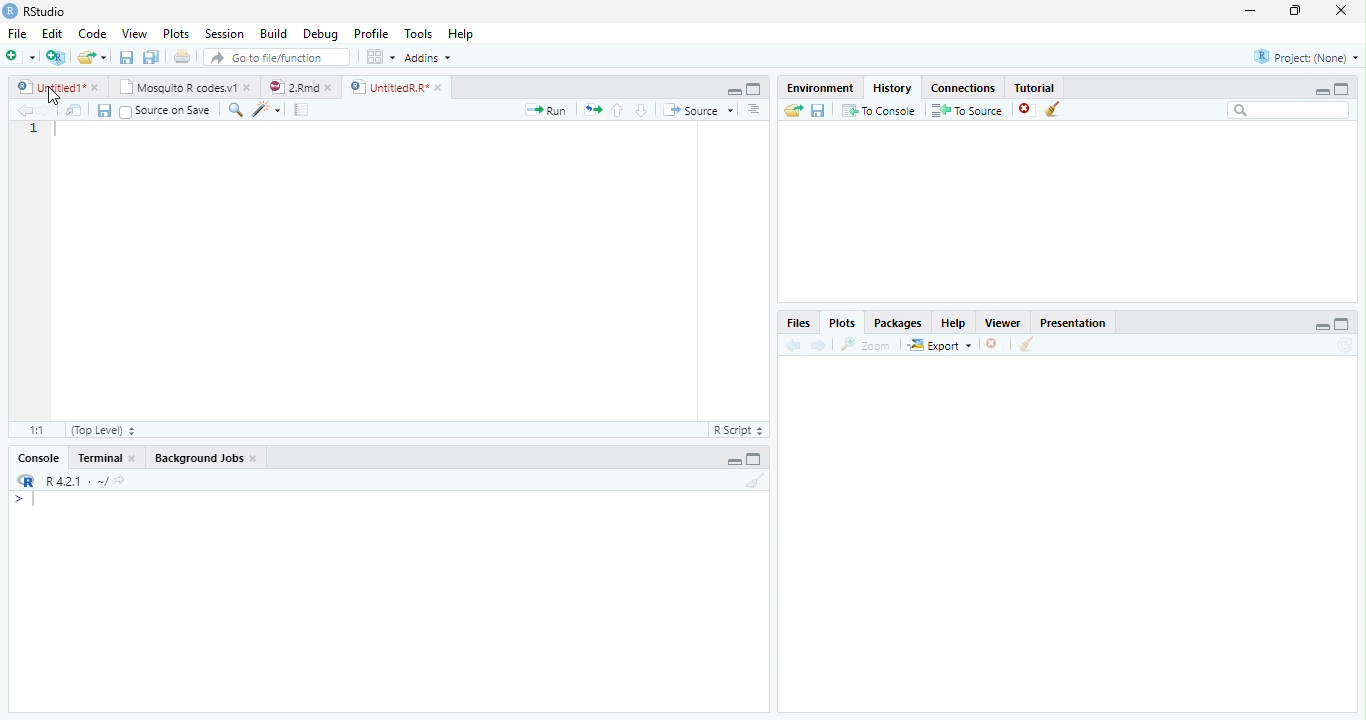 The height and width of the screenshot is (720, 1366). I want to click on R 4.2.1, so click(67, 480).